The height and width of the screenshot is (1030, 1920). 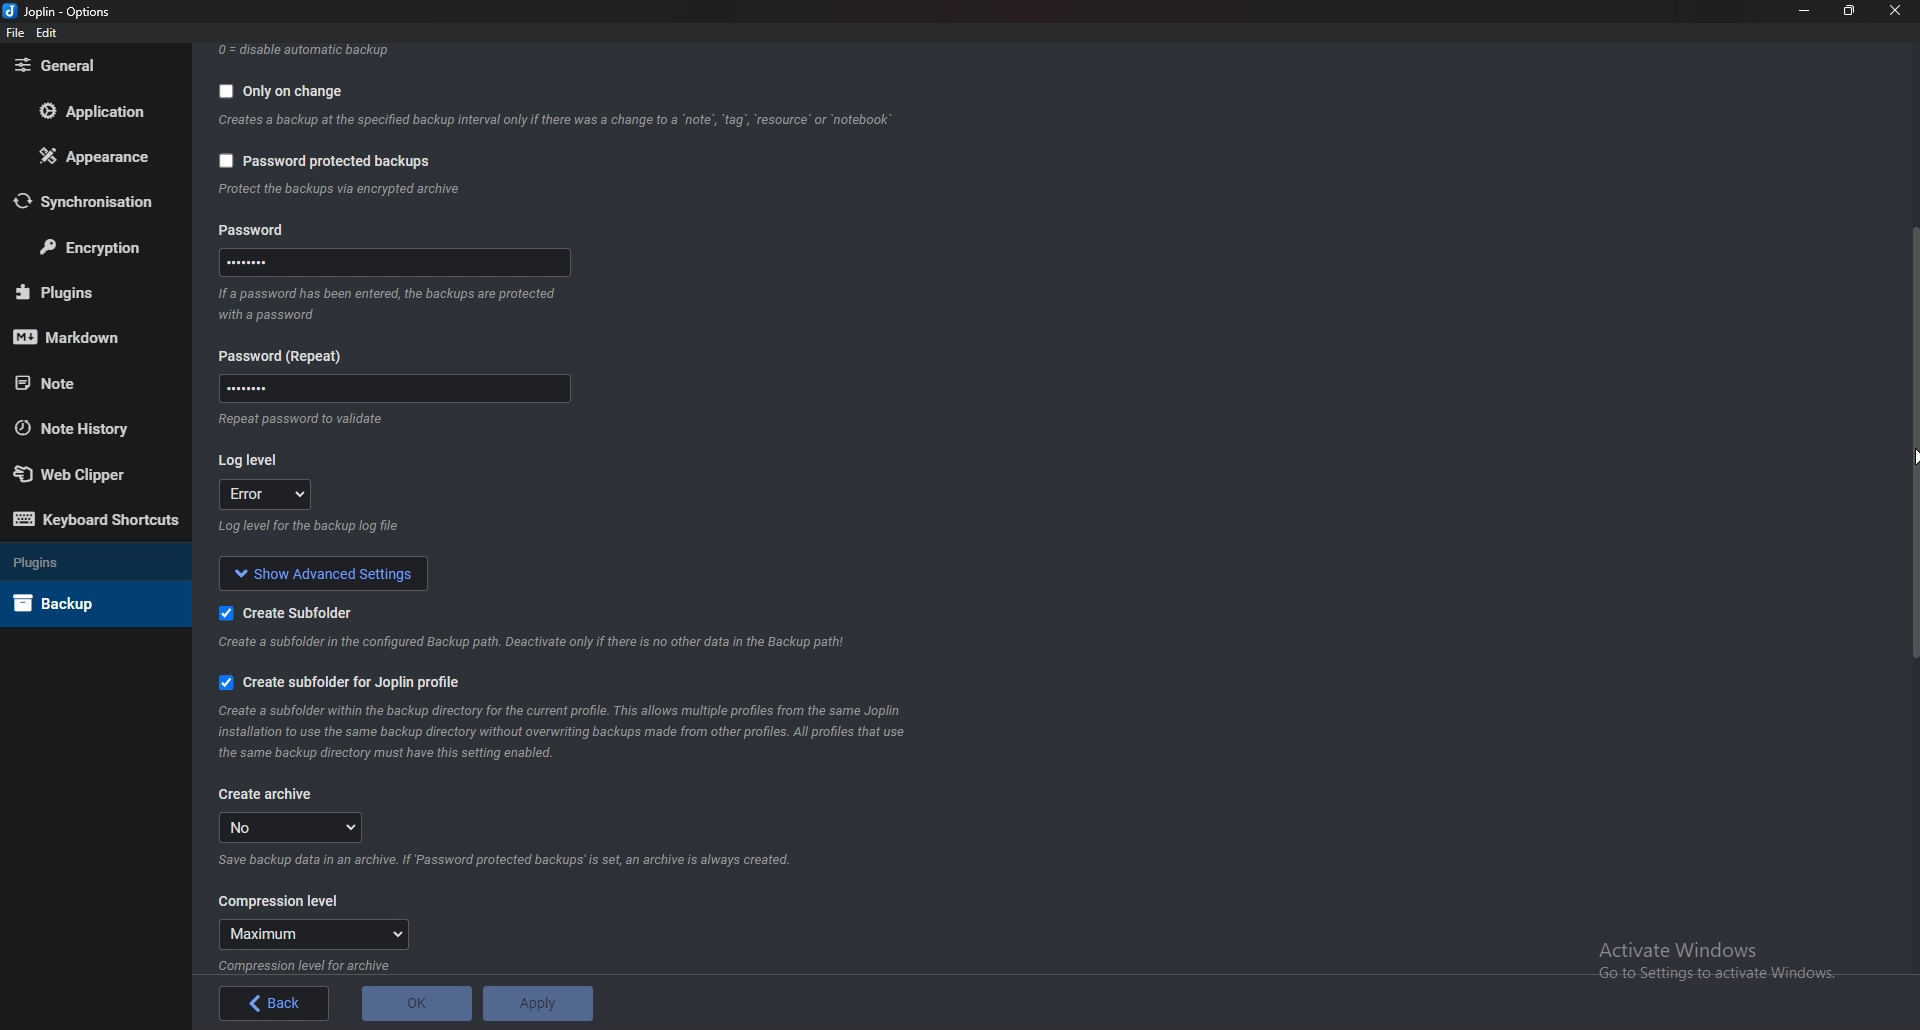 I want to click on Create sub folder, so click(x=298, y=611).